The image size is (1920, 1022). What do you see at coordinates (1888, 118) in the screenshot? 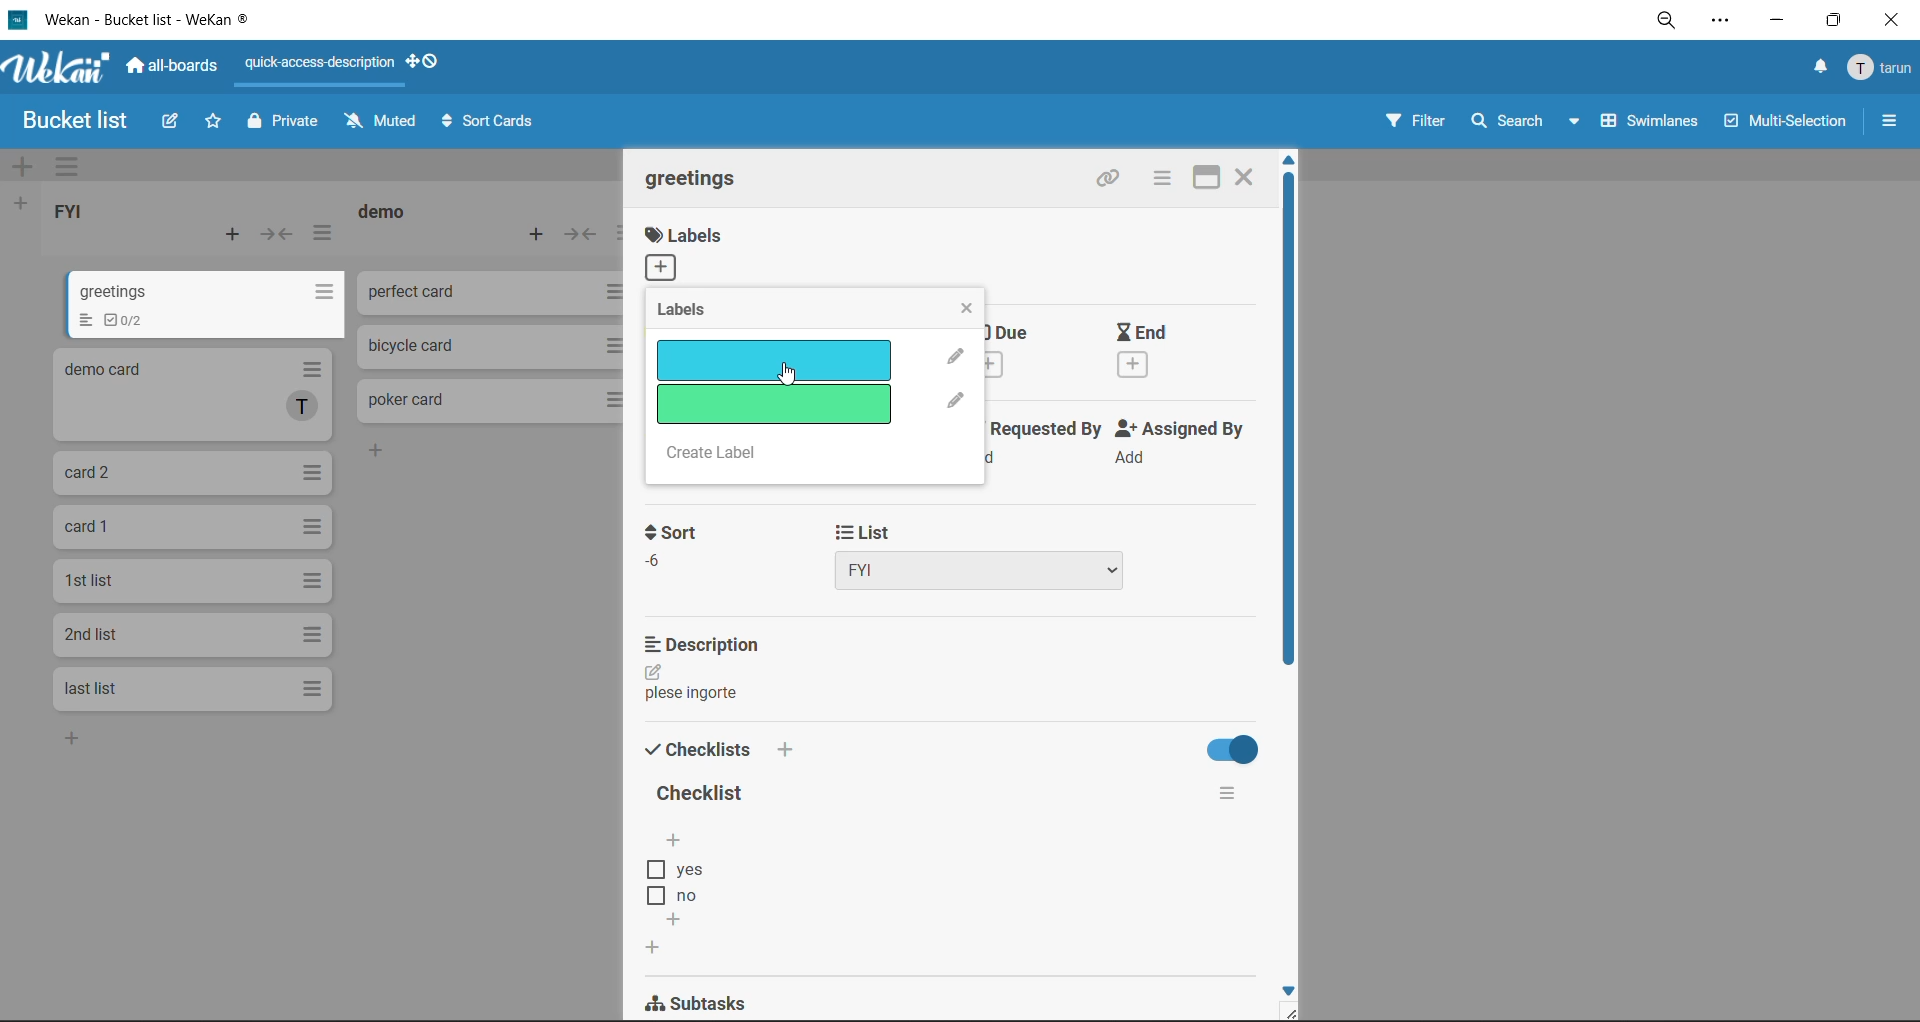
I see `sidebar` at bounding box center [1888, 118].